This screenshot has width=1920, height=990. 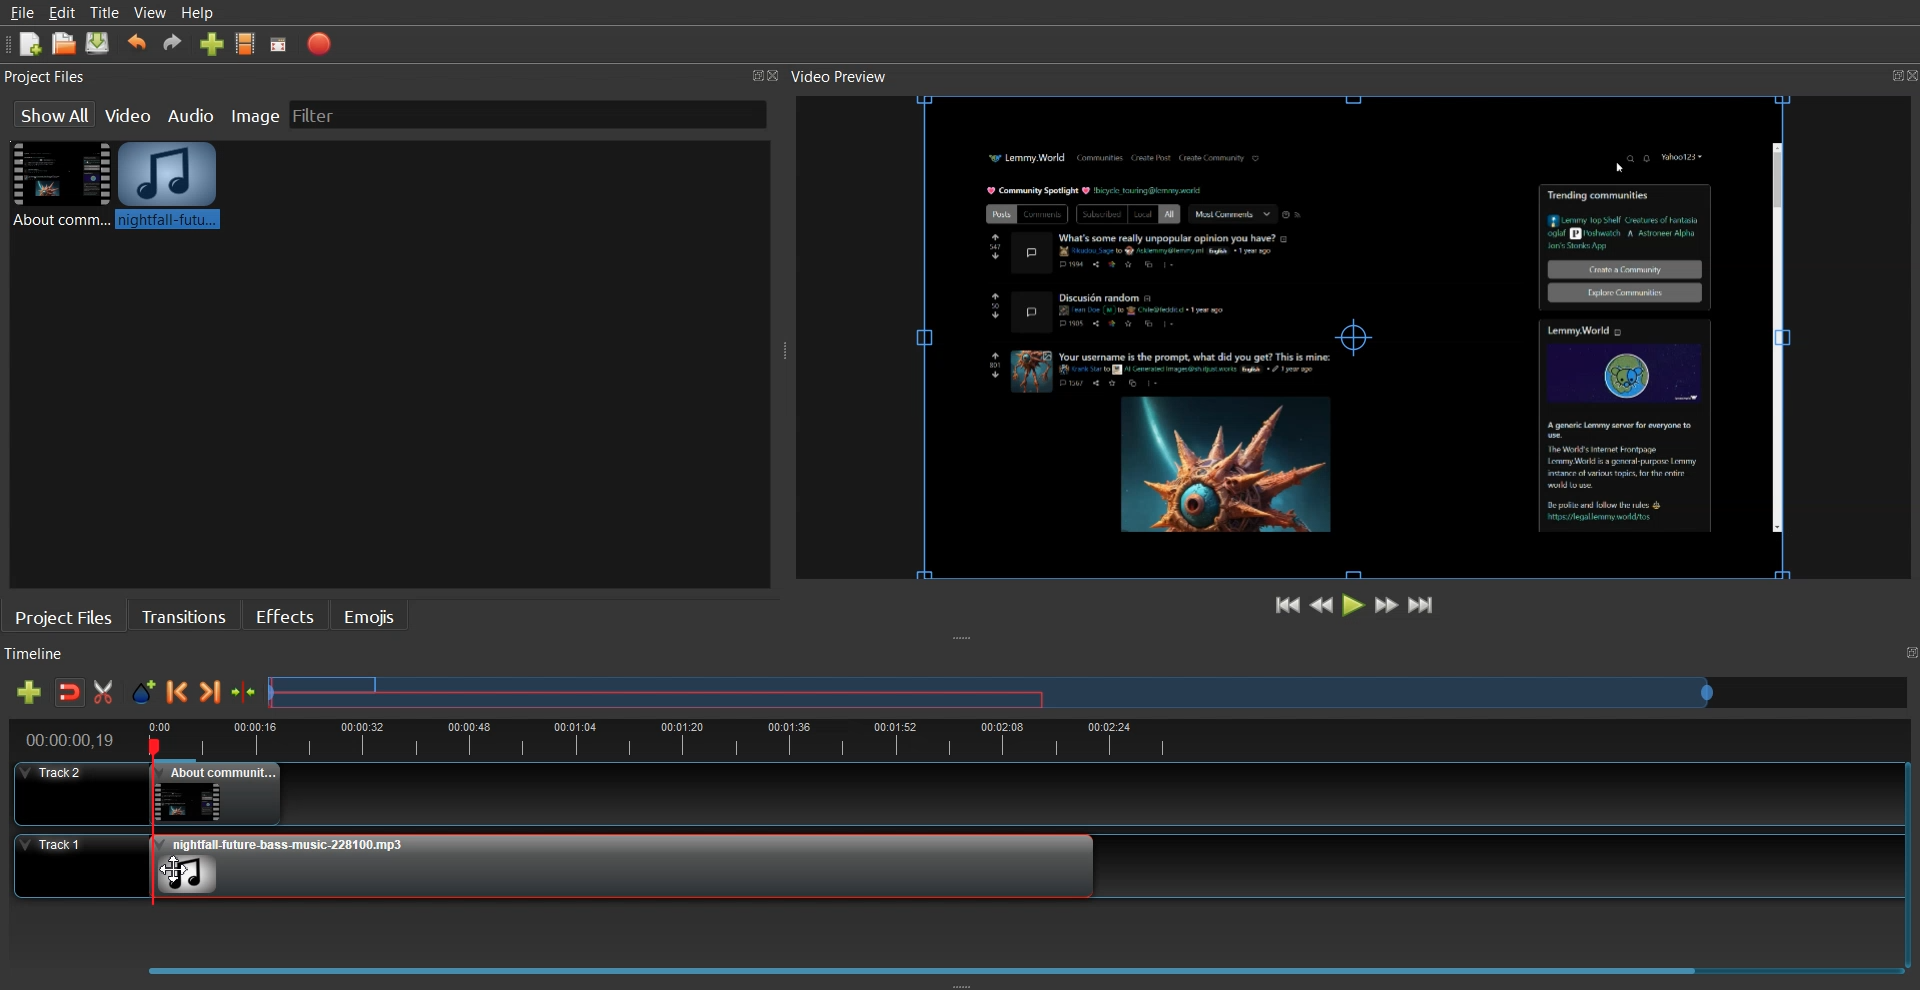 I want to click on Fast Forward, so click(x=1387, y=604).